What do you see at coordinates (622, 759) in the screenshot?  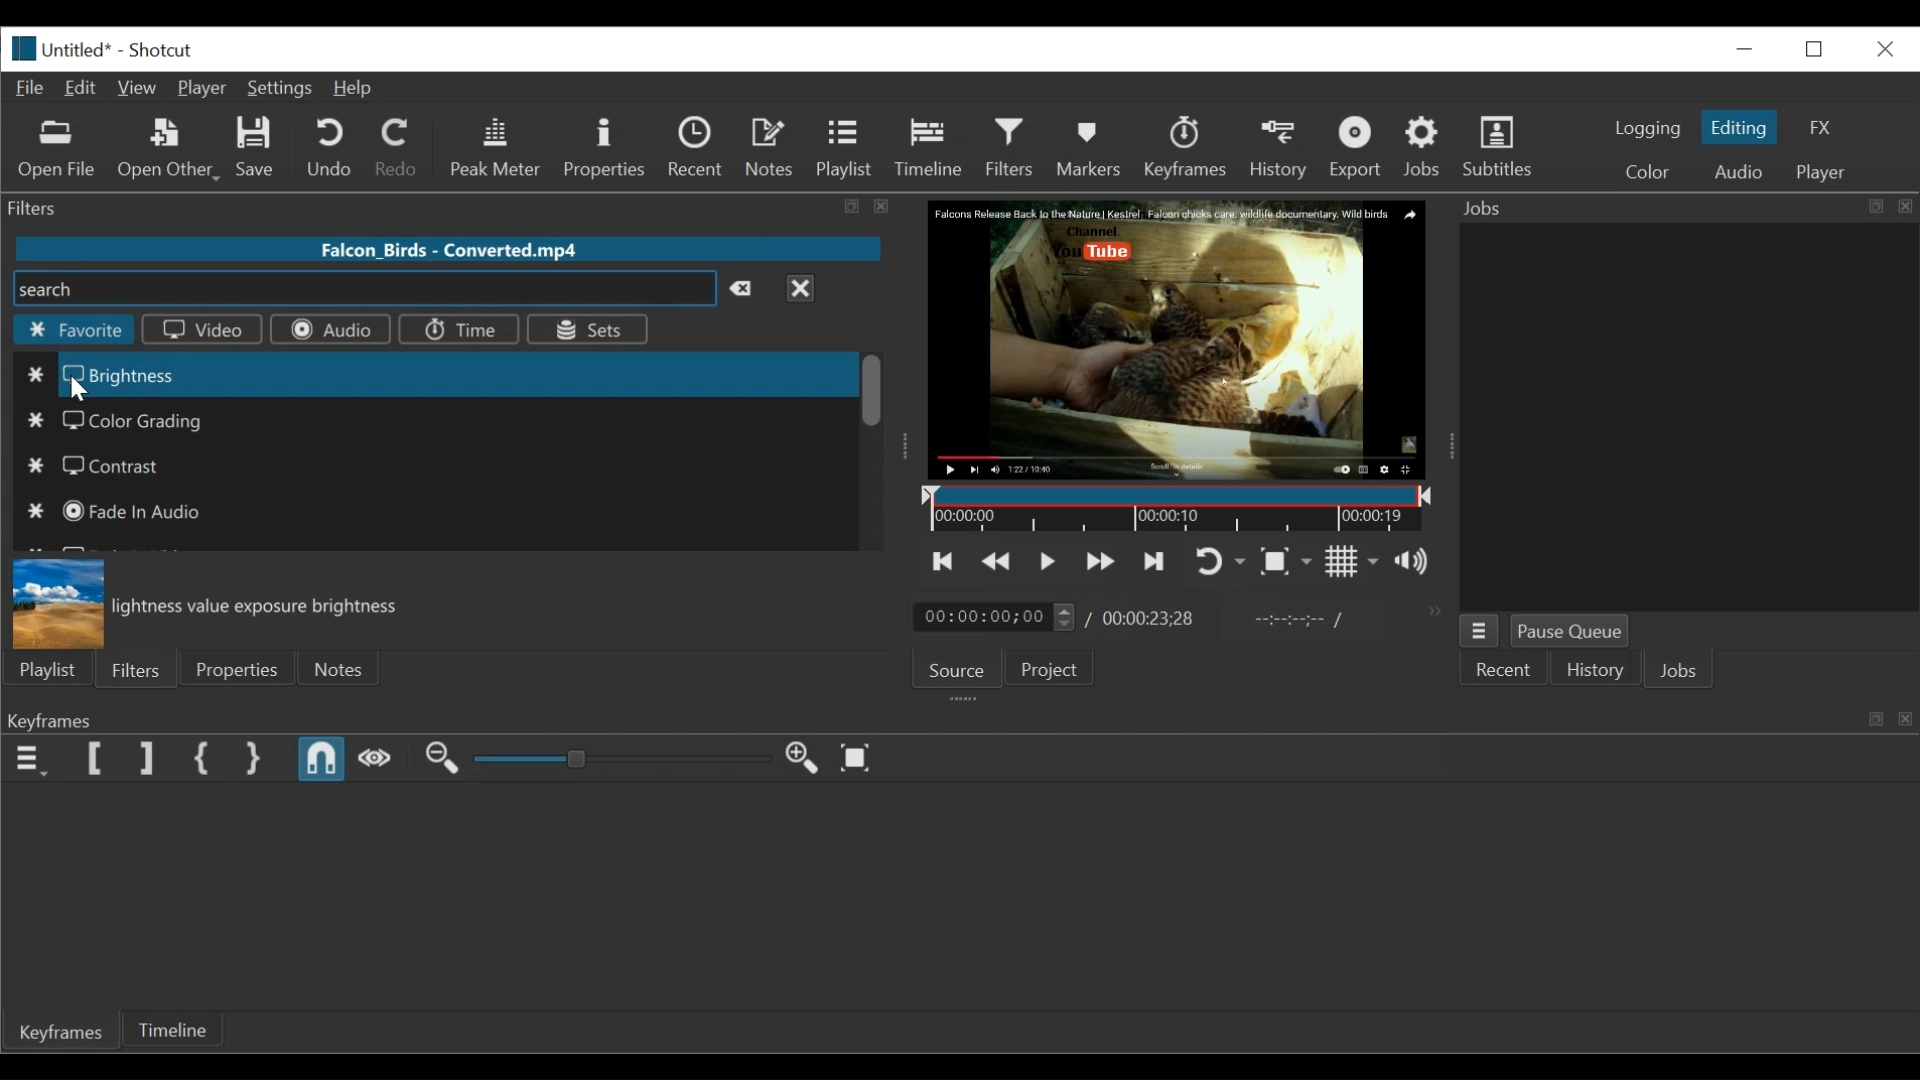 I see `Zoom keyframe slider` at bounding box center [622, 759].